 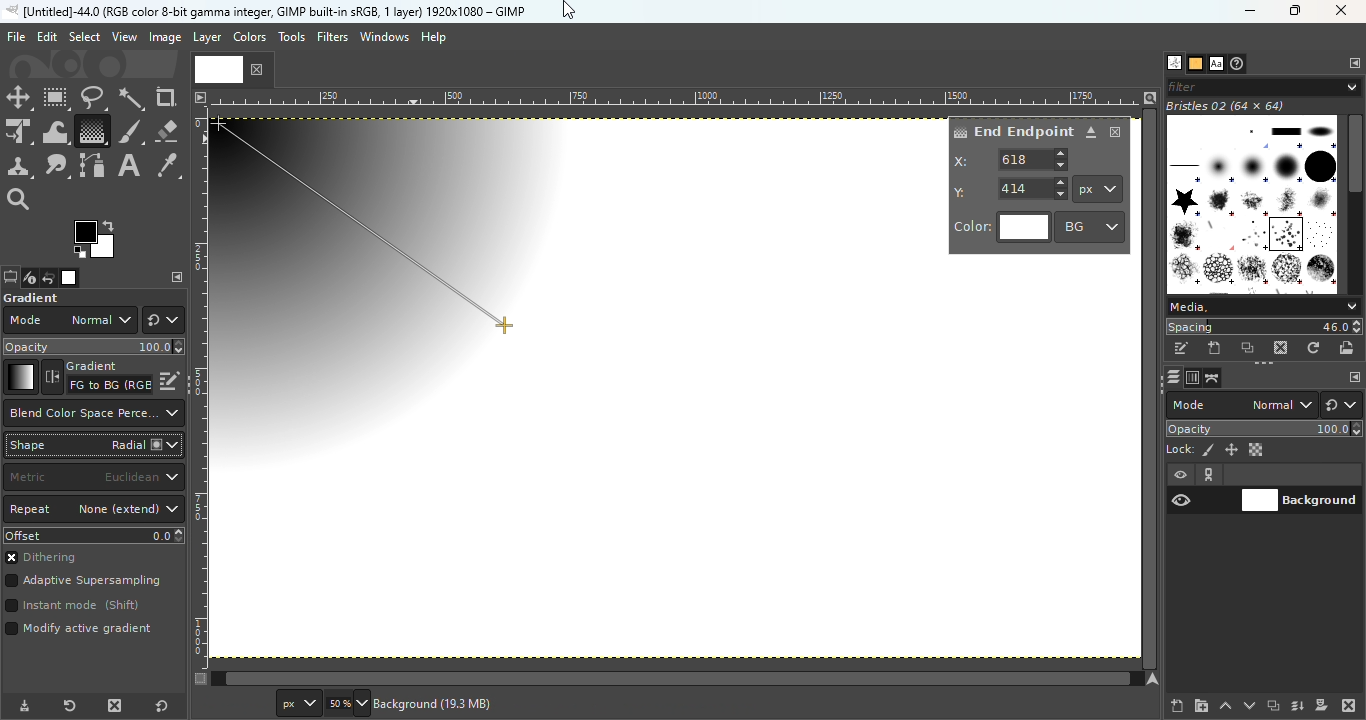 I want to click on Text tool, so click(x=129, y=166).